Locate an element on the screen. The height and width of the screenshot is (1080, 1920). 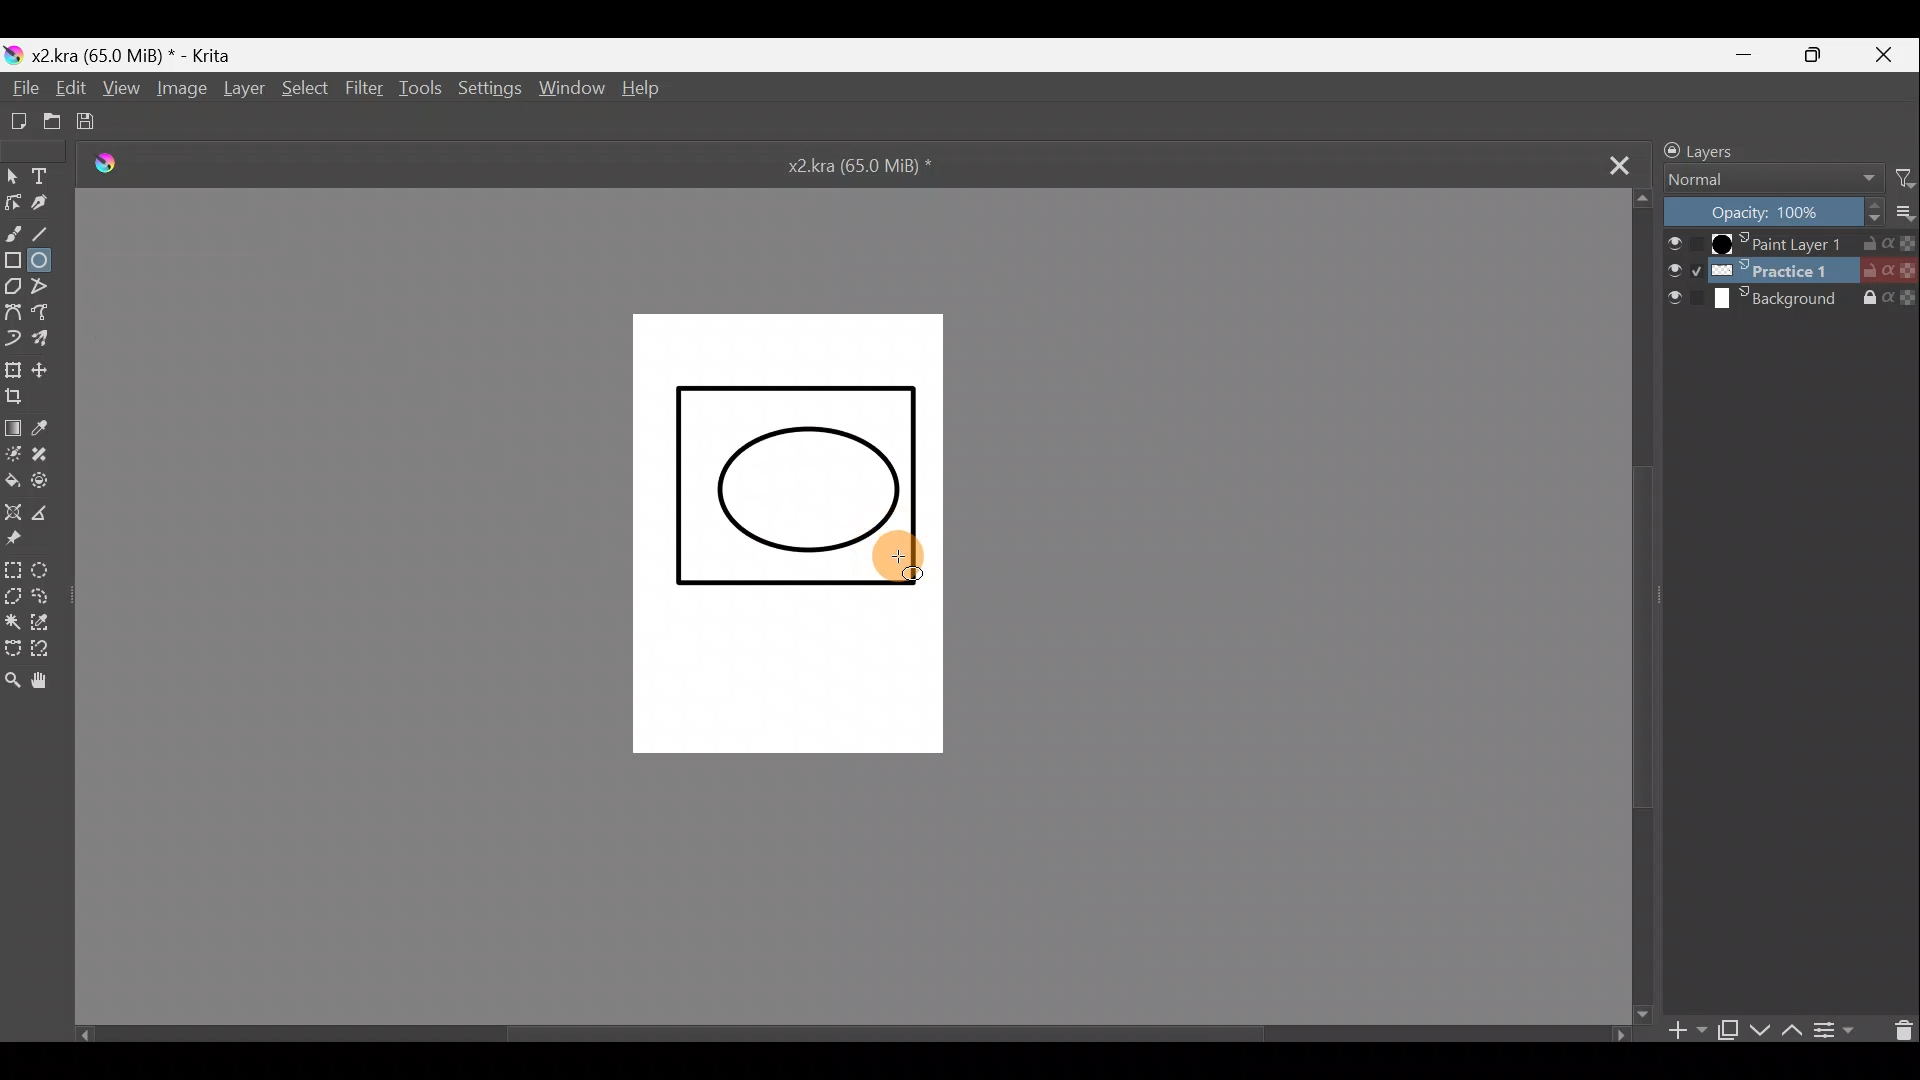
Freehand path tool is located at coordinates (45, 314).